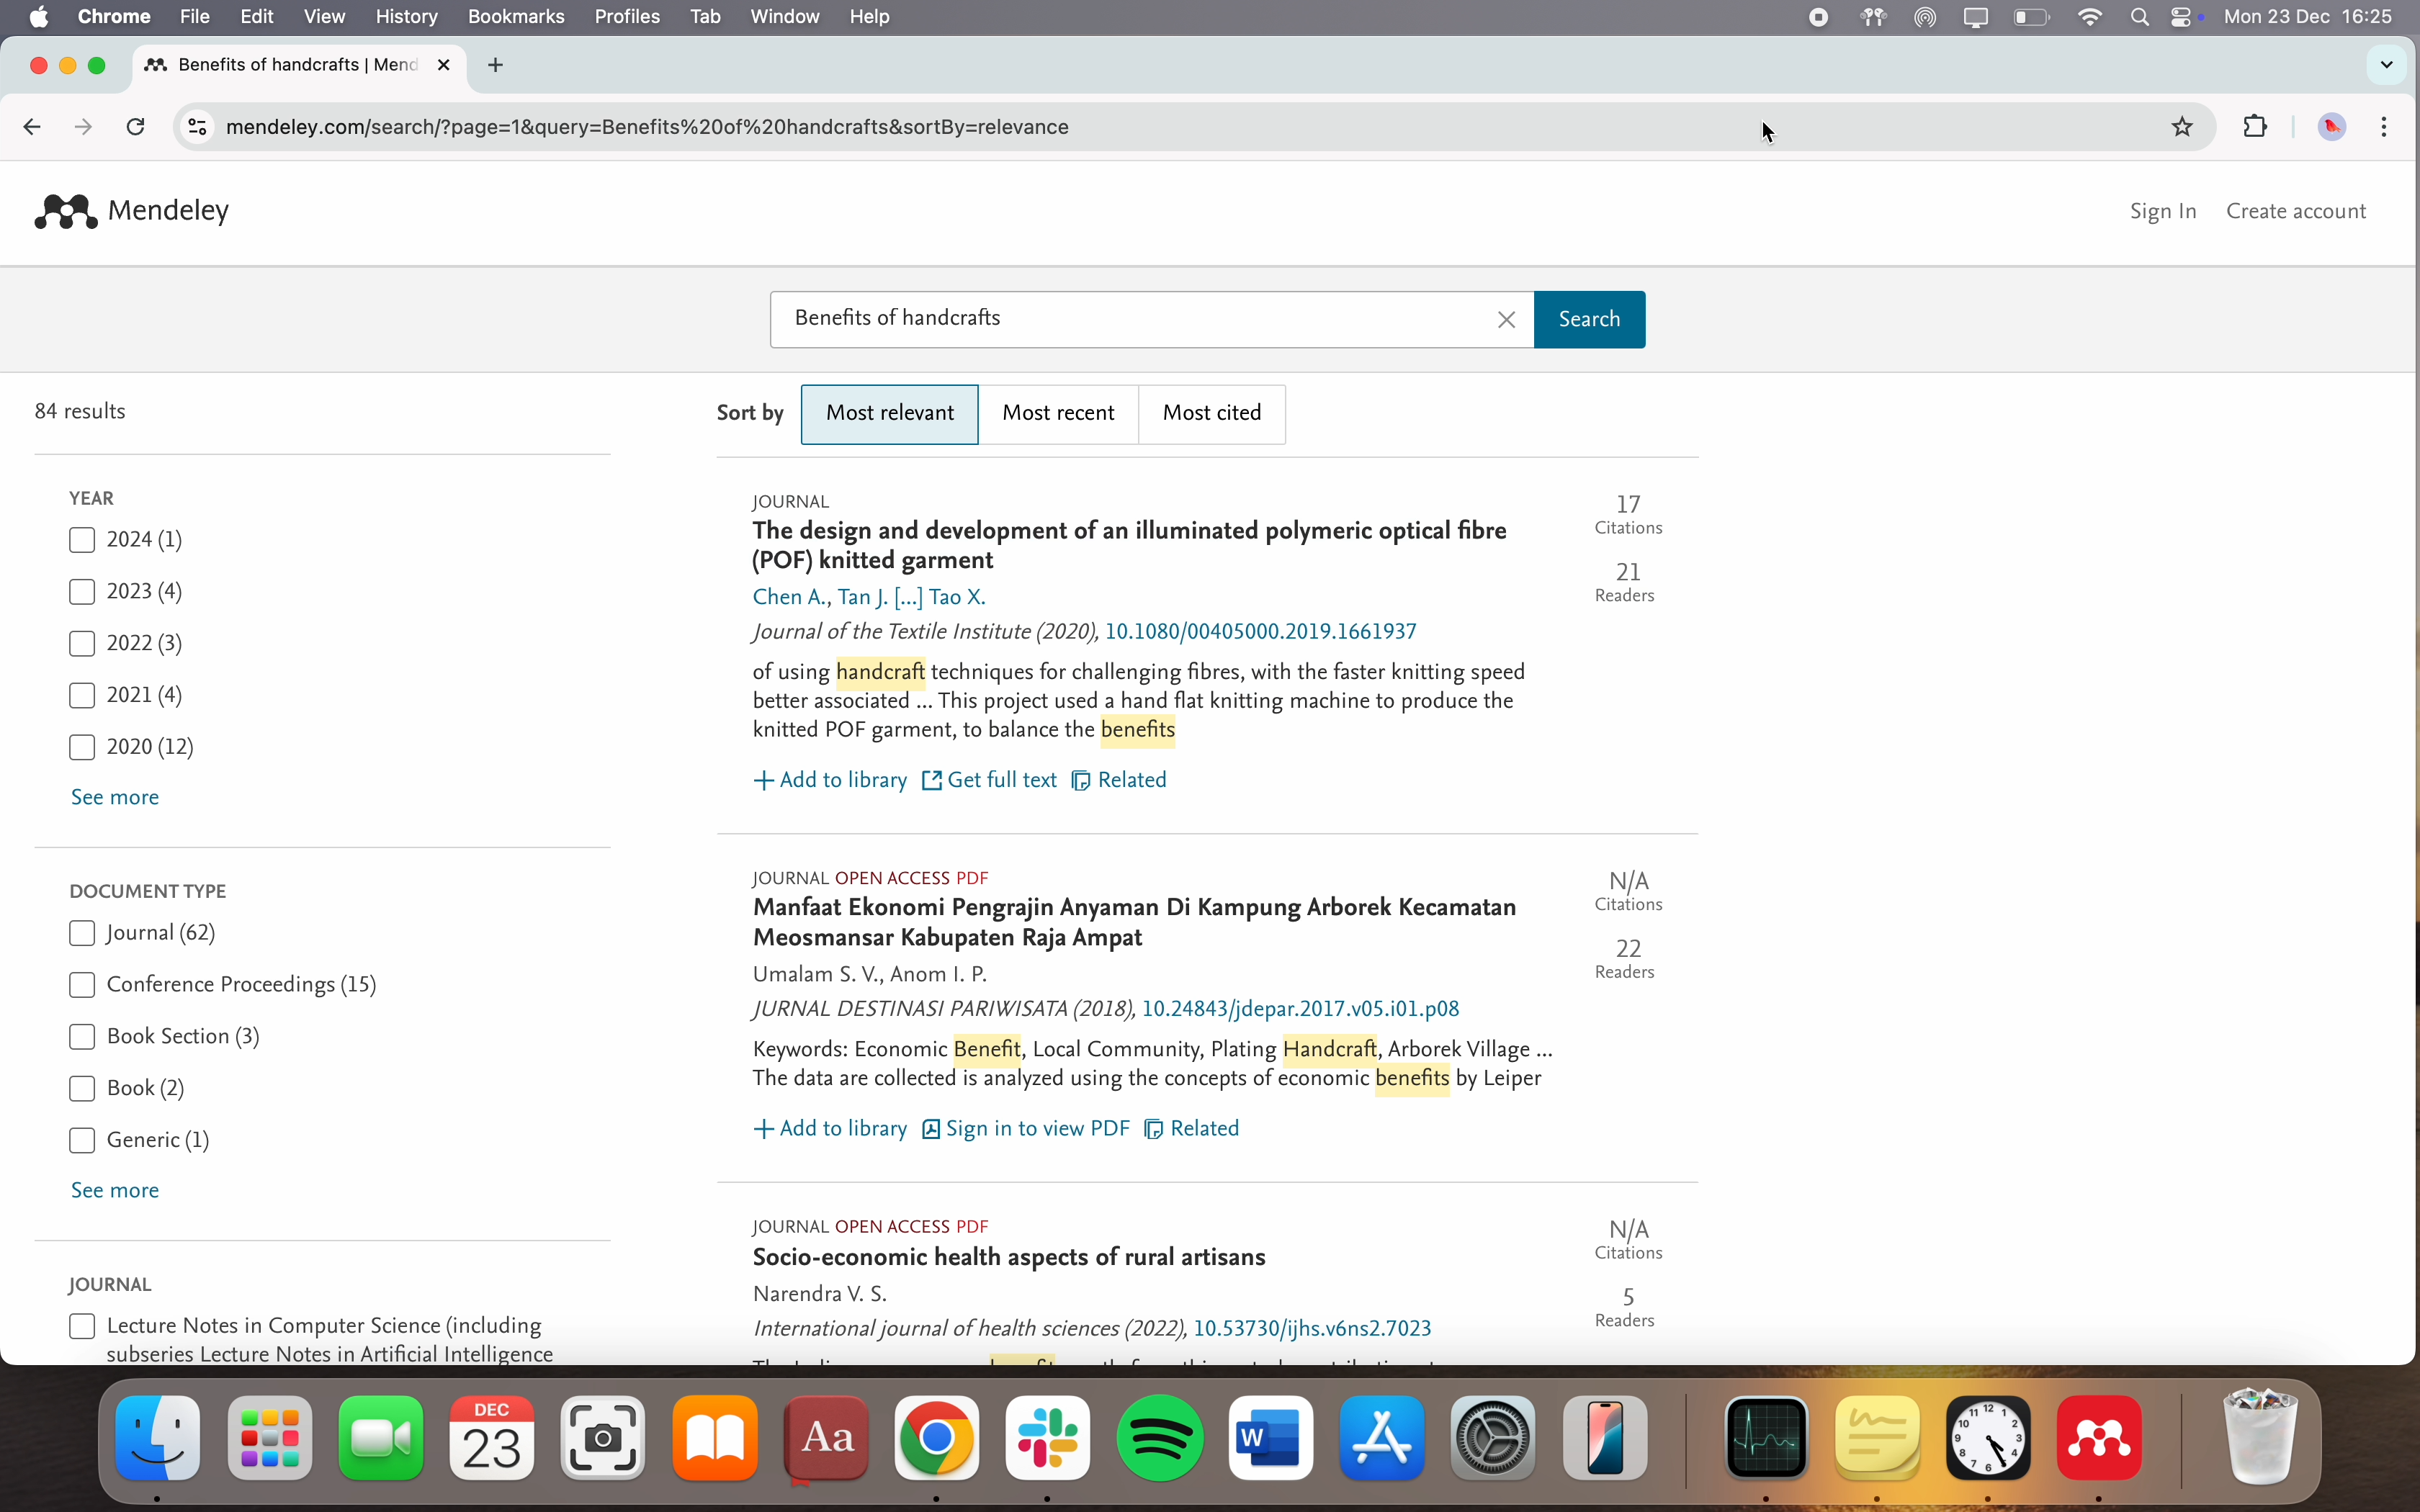 This screenshot has width=2420, height=1512. What do you see at coordinates (117, 1191) in the screenshot?
I see `see more` at bounding box center [117, 1191].